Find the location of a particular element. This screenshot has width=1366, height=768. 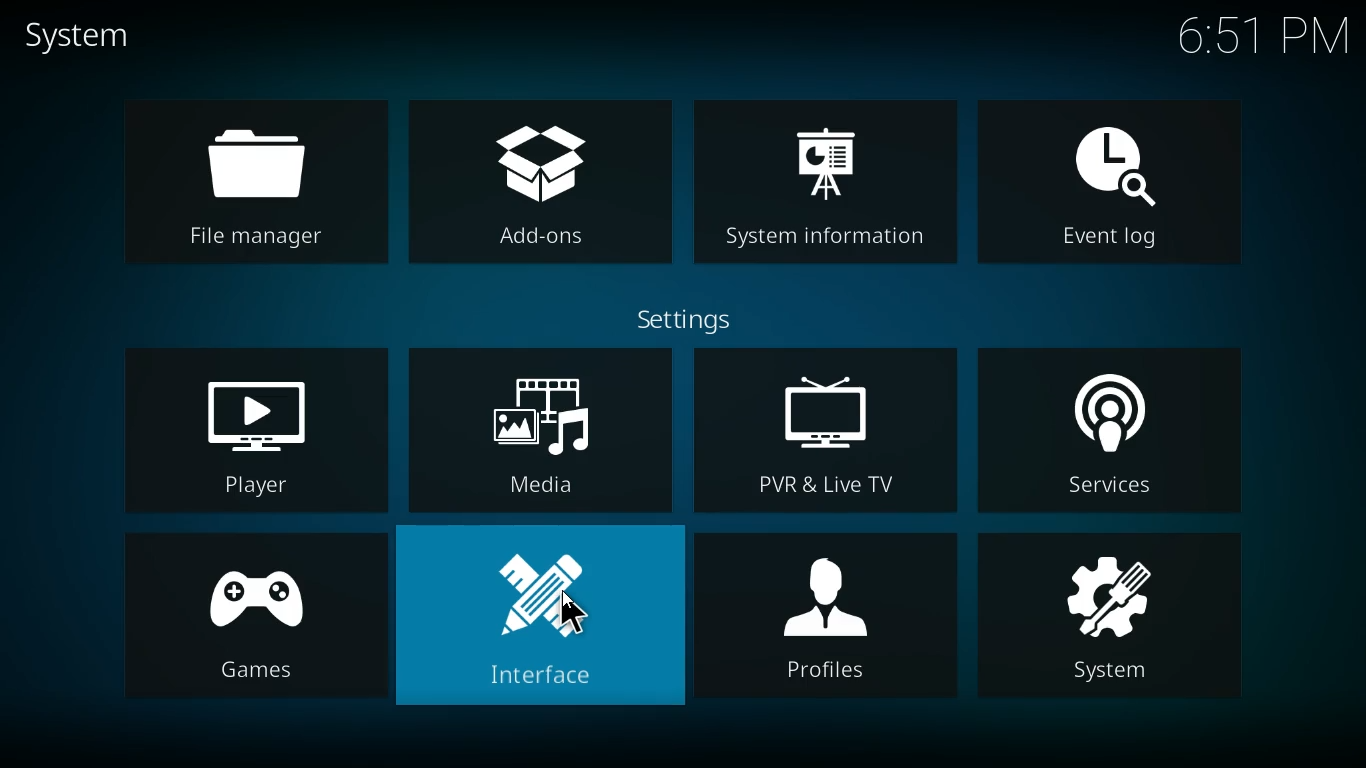

Cursor is located at coordinates (573, 614).